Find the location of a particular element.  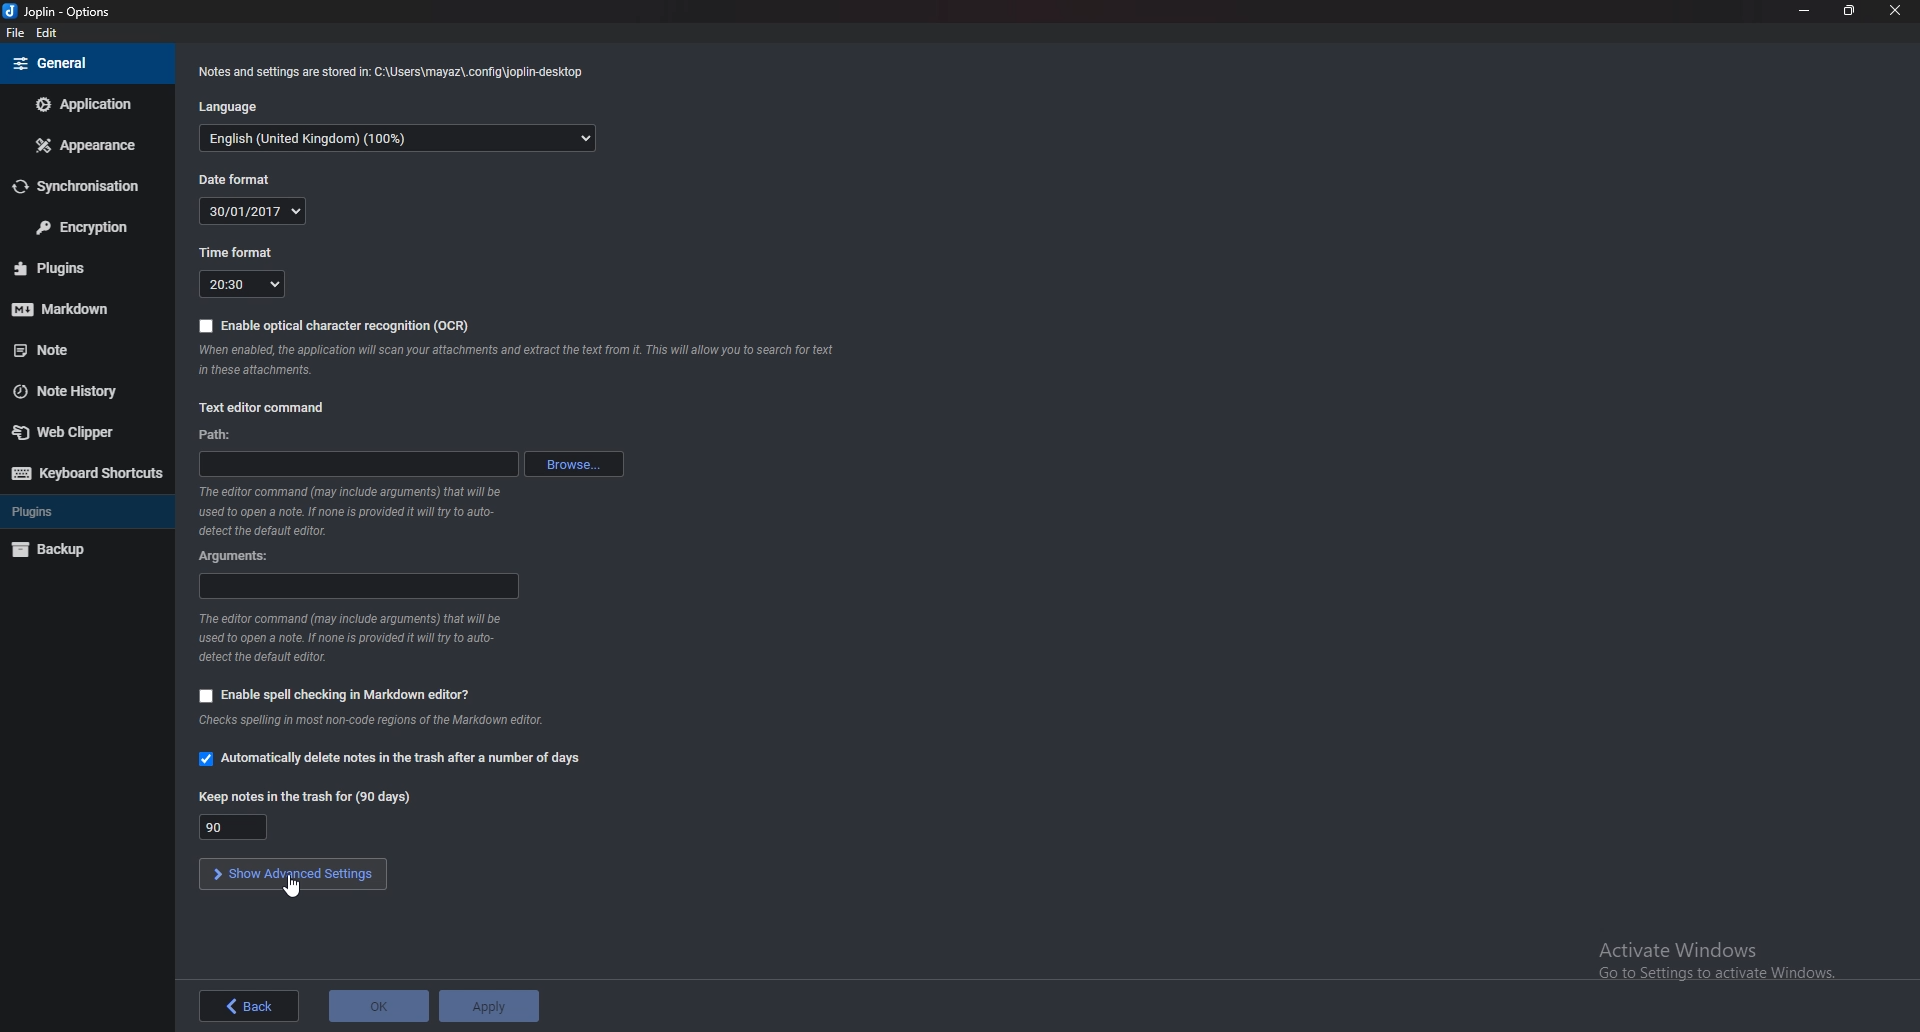

Enable O C r is located at coordinates (335, 326).